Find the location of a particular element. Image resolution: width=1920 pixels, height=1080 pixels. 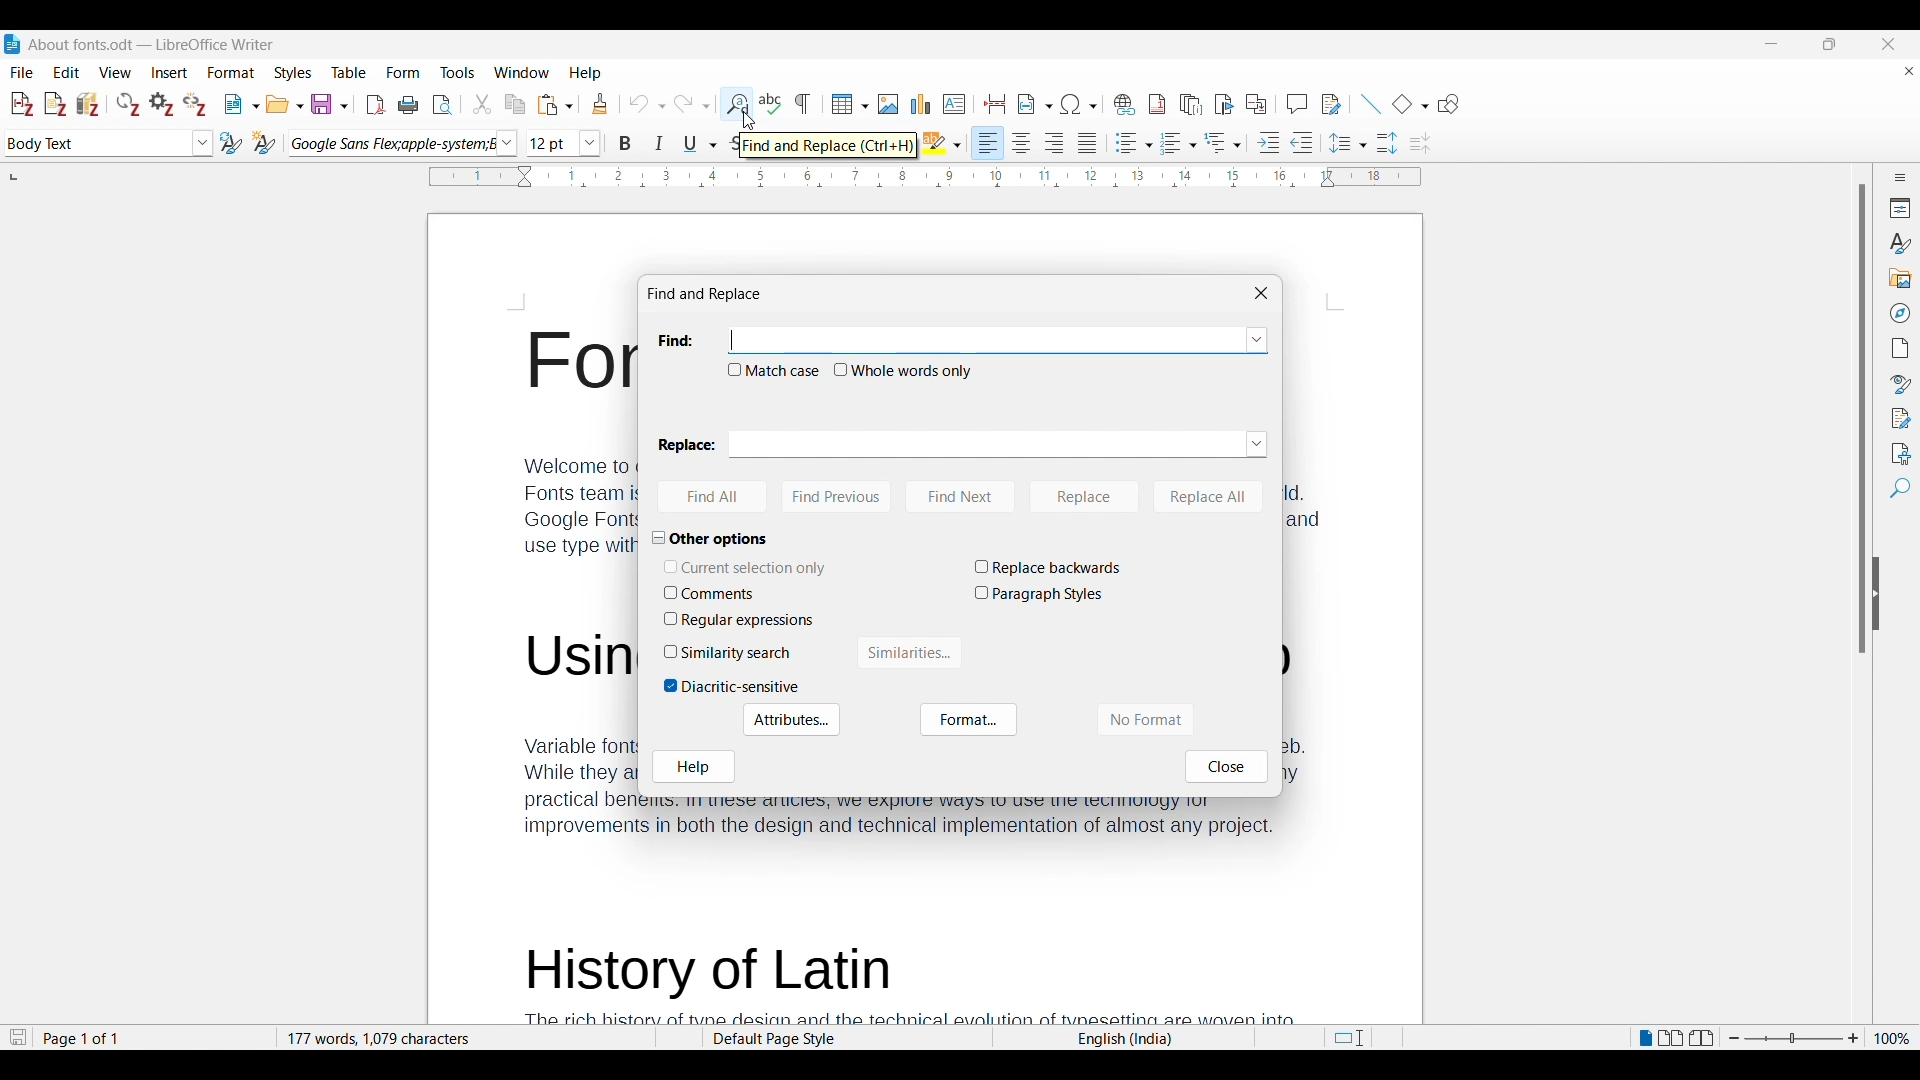

Align left, current selection, highlighted is located at coordinates (988, 143).